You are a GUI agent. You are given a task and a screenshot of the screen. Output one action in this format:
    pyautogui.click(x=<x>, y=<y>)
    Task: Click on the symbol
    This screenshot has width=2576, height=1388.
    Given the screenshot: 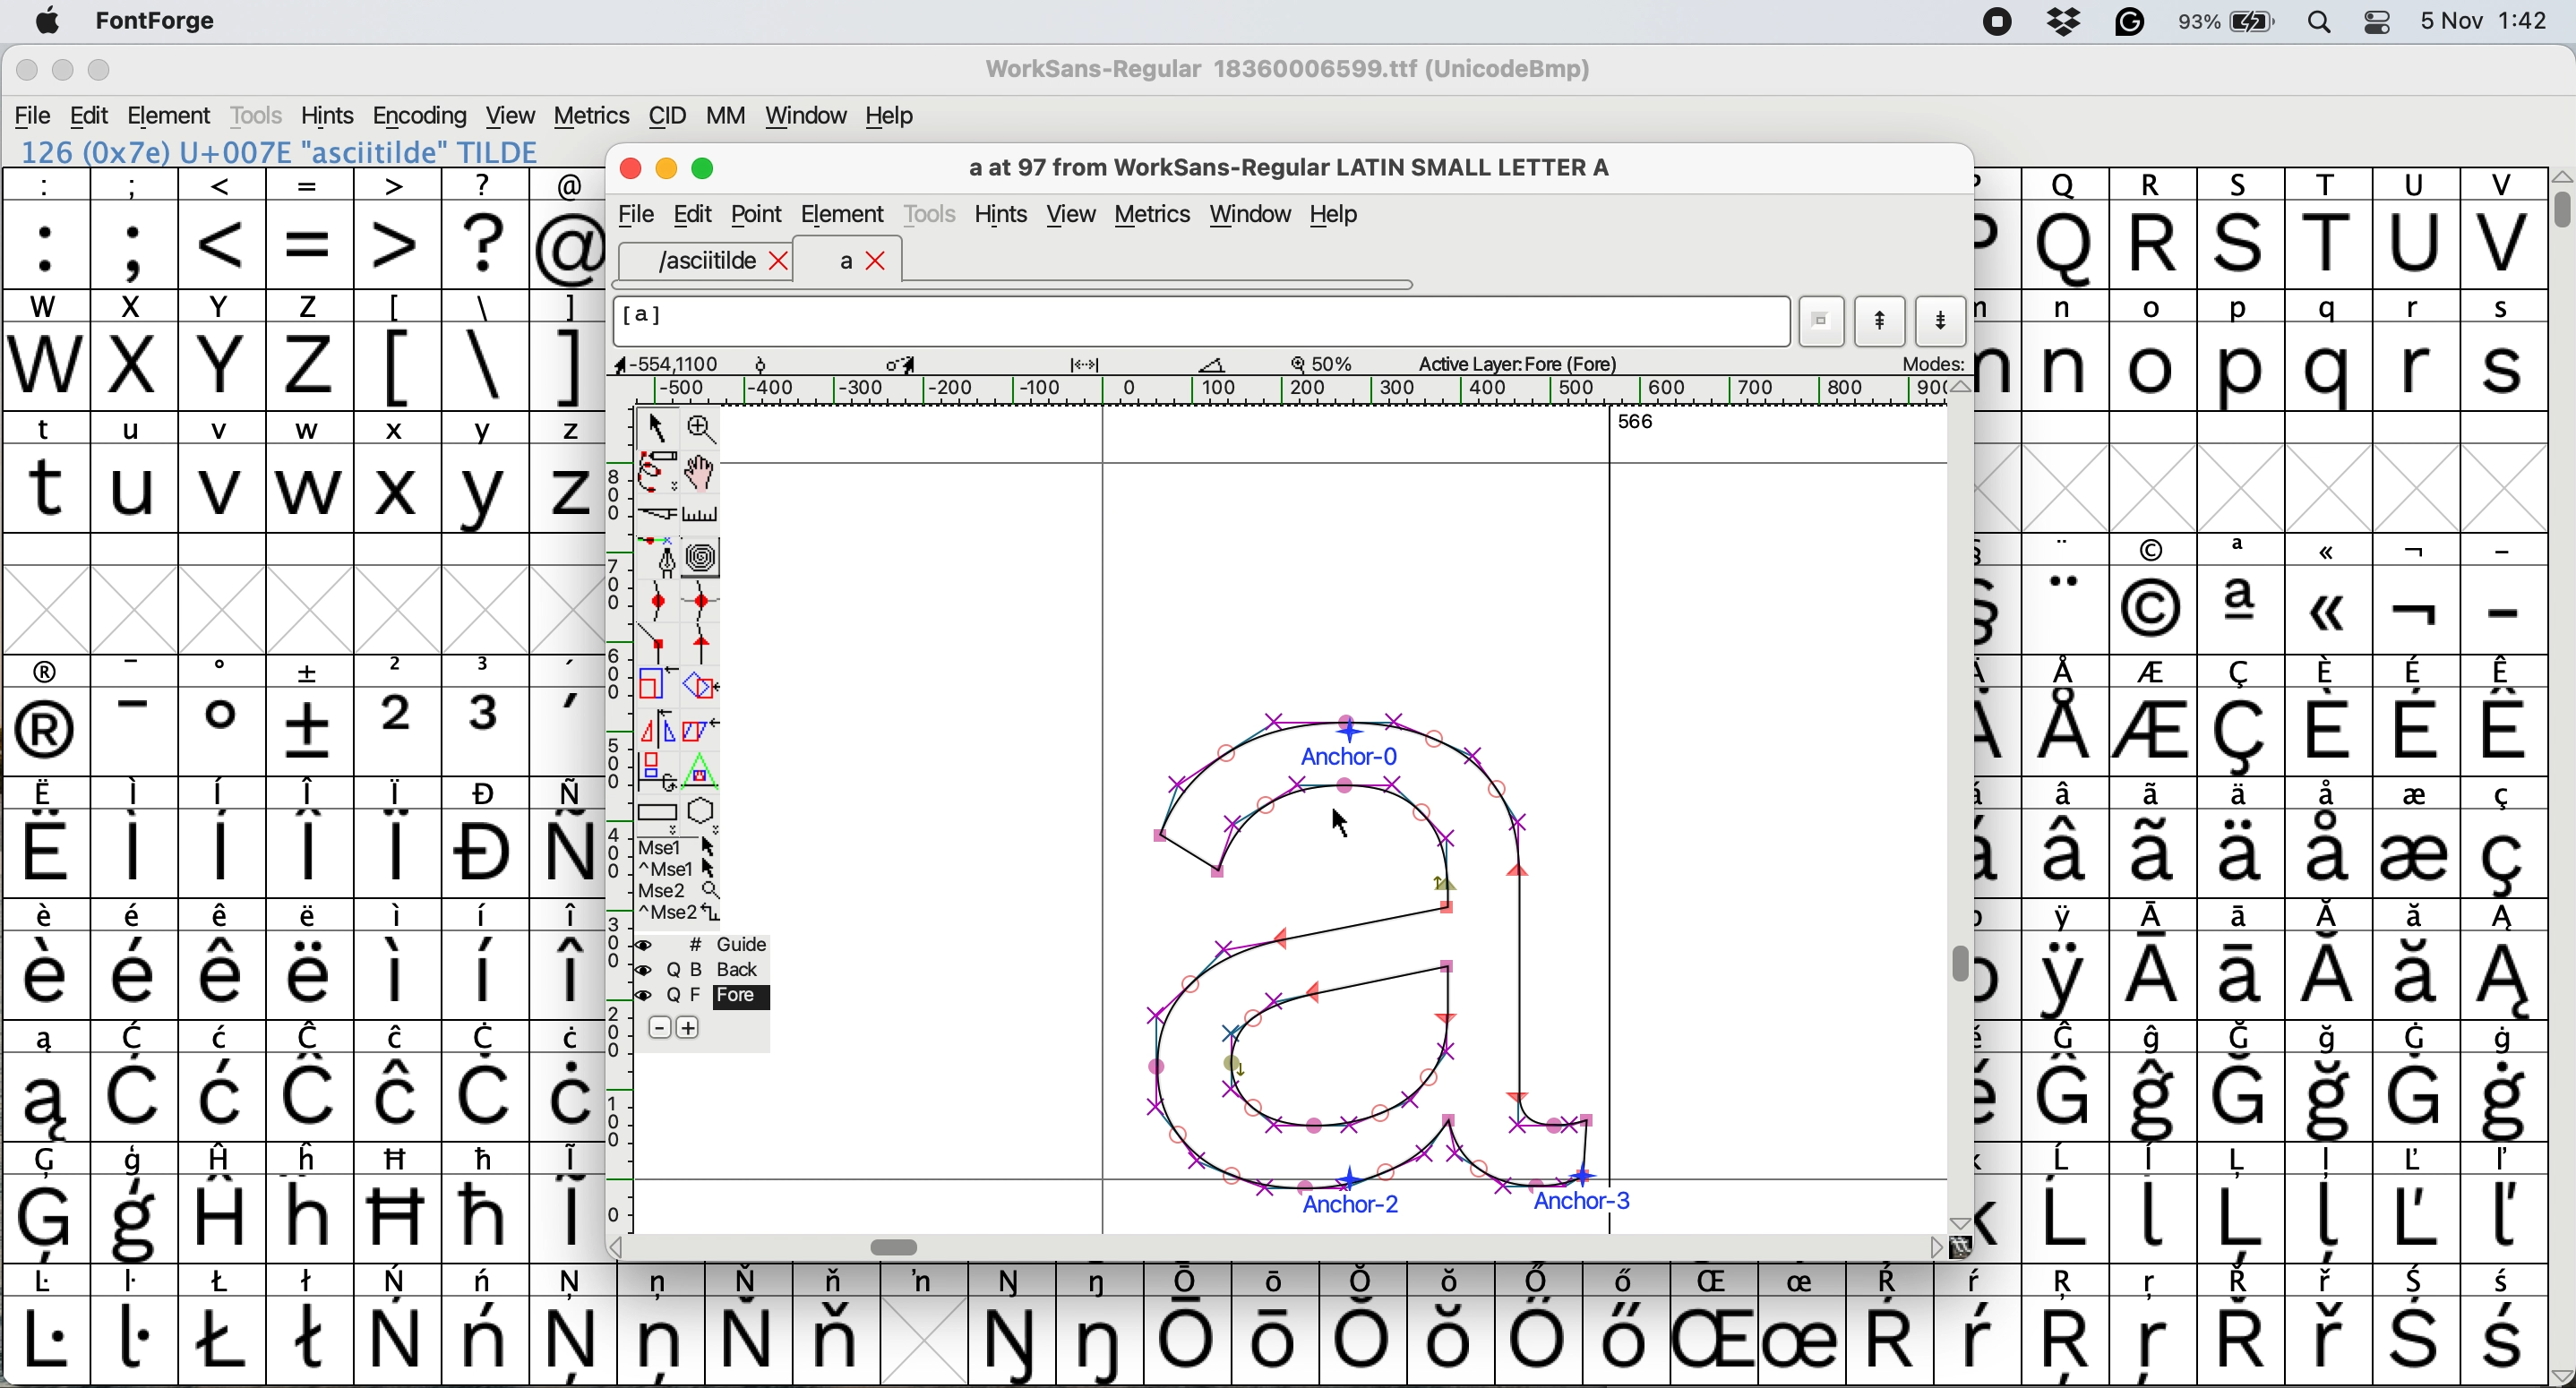 What is the action you would take?
    pyautogui.click(x=2334, y=1083)
    